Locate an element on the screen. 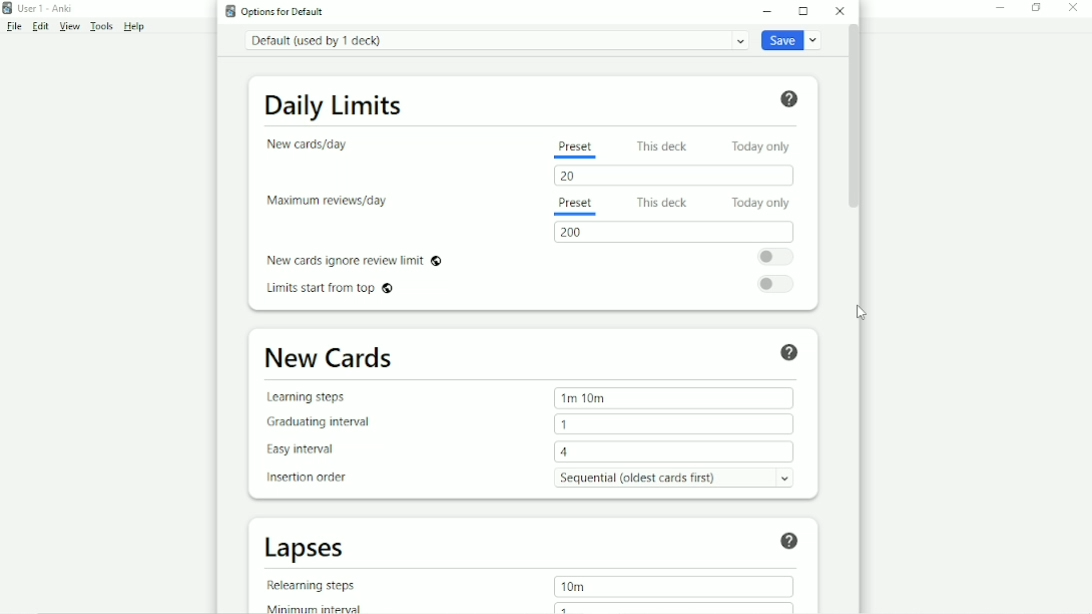 This screenshot has height=614, width=1092. User 1 - Anki is located at coordinates (40, 7).